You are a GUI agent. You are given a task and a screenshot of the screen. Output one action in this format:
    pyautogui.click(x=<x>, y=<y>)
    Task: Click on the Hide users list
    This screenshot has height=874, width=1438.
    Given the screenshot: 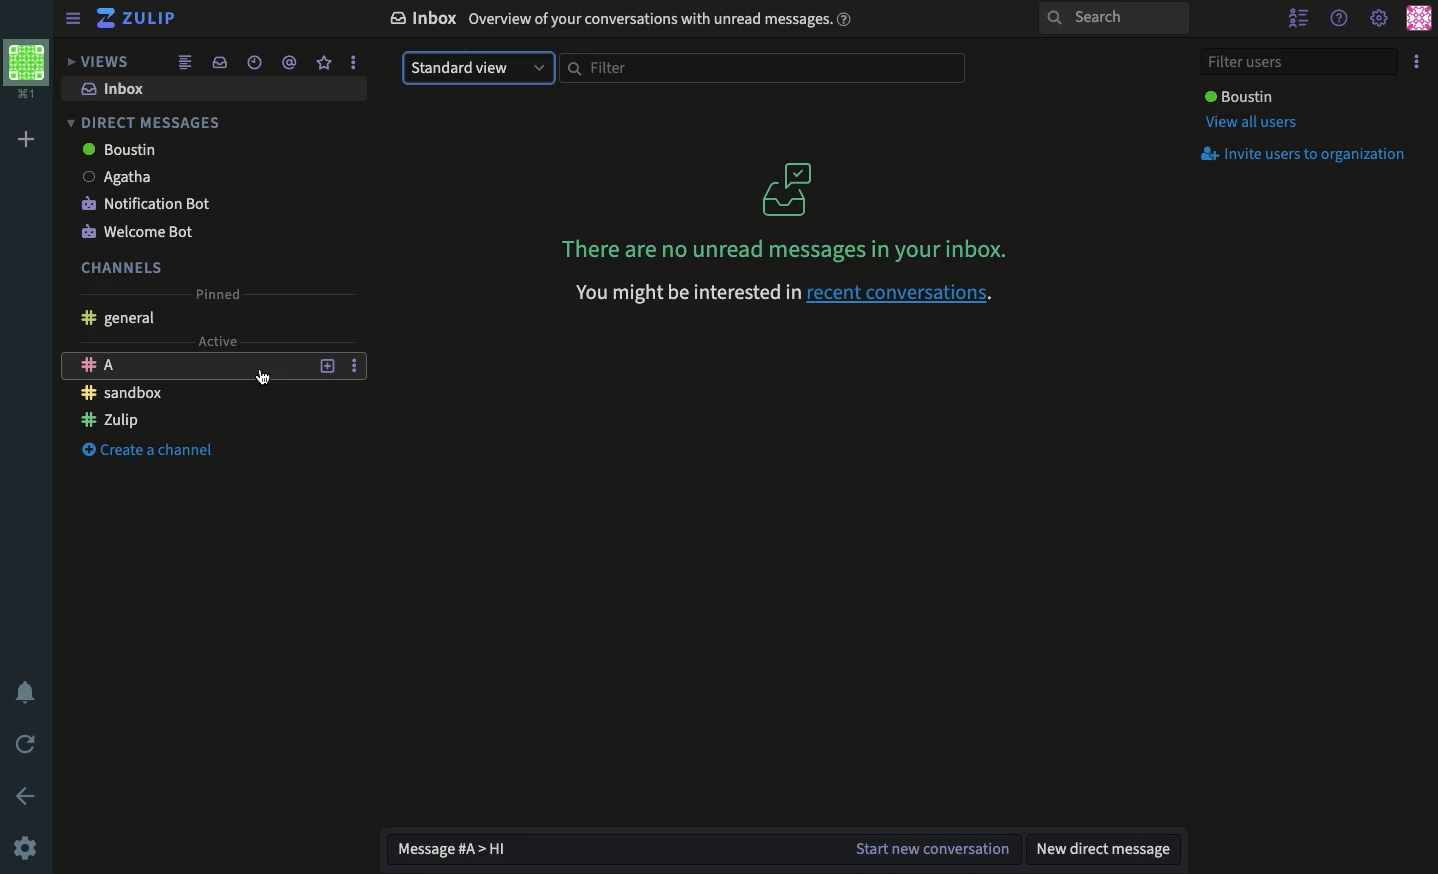 What is the action you would take?
    pyautogui.click(x=1301, y=20)
    